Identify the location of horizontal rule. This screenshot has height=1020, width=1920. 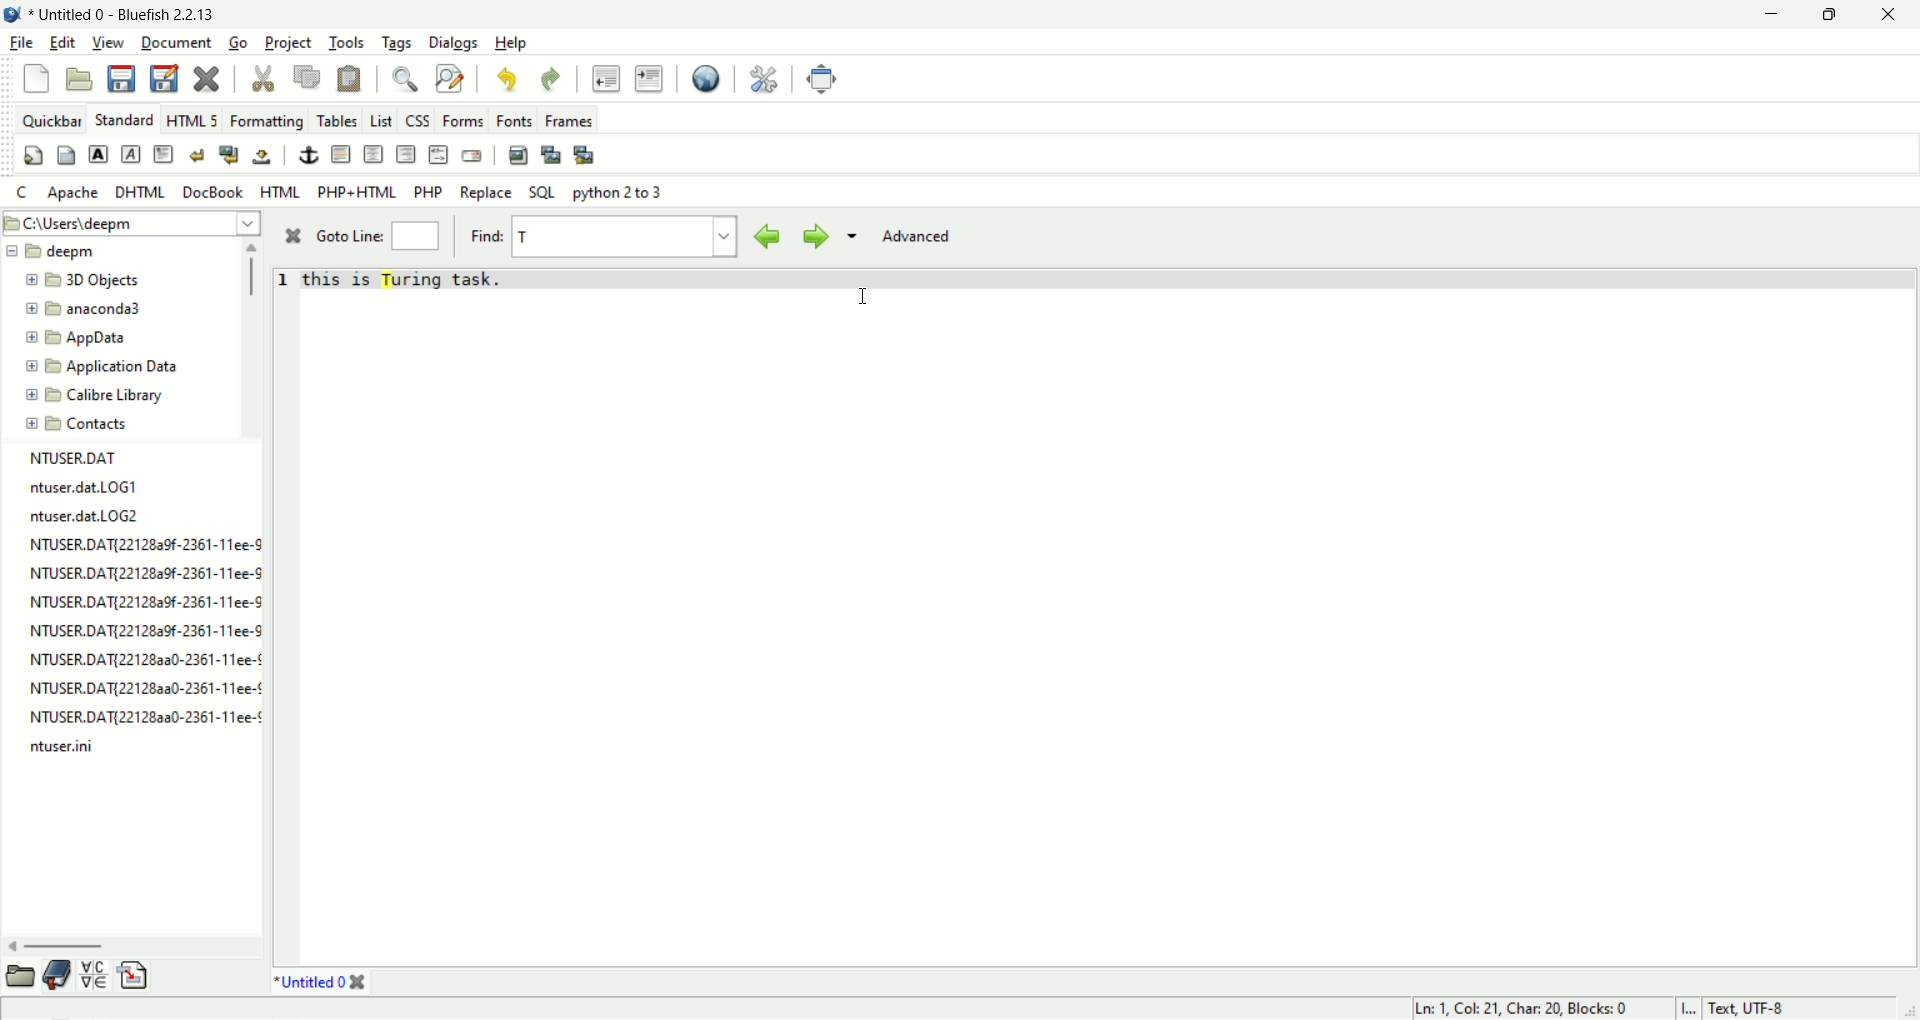
(340, 154).